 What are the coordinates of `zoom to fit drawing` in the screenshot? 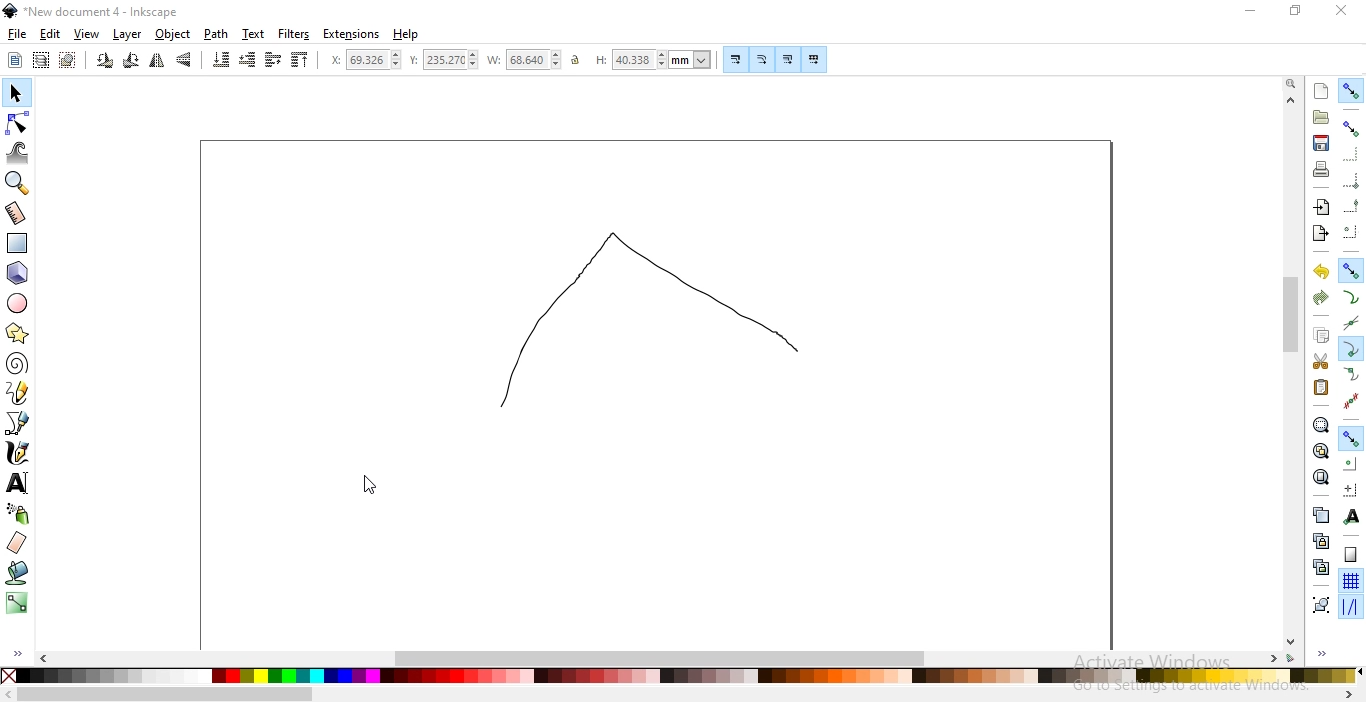 It's located at (1320, 449).